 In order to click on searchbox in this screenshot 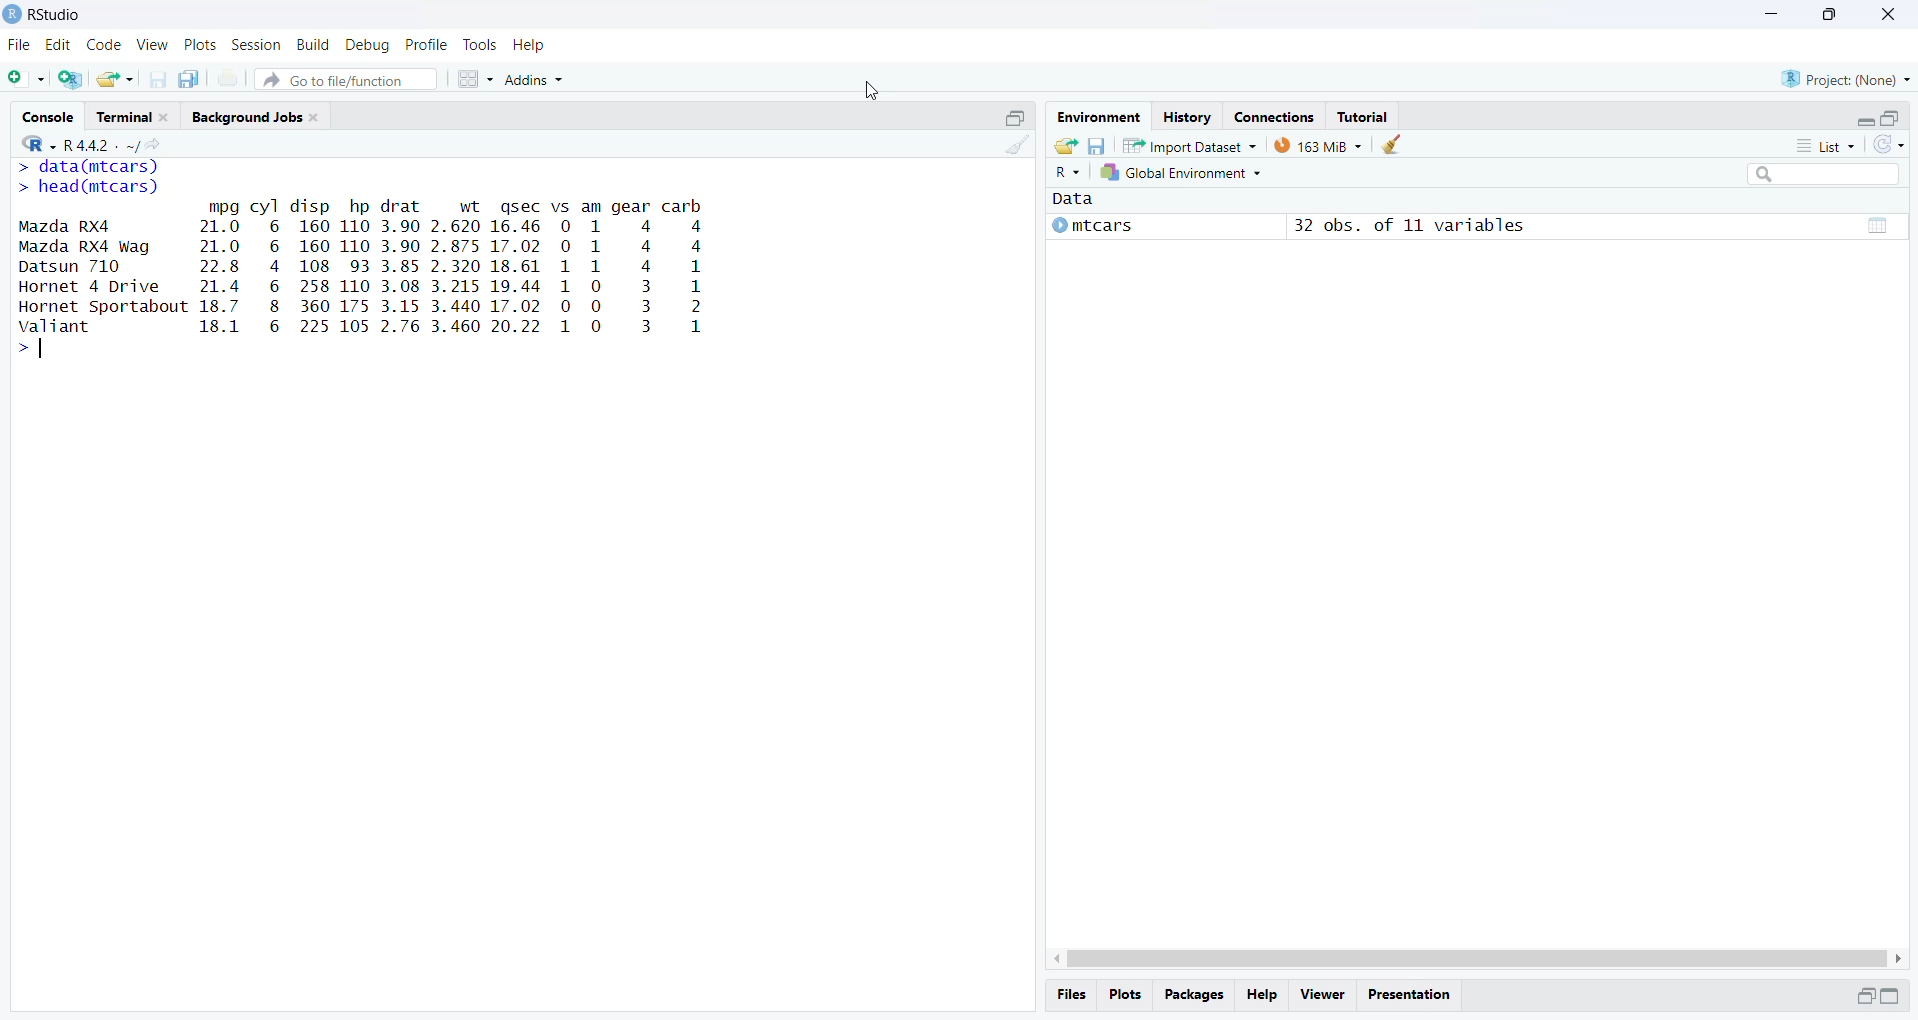, I will do `click(1825, 173)`.